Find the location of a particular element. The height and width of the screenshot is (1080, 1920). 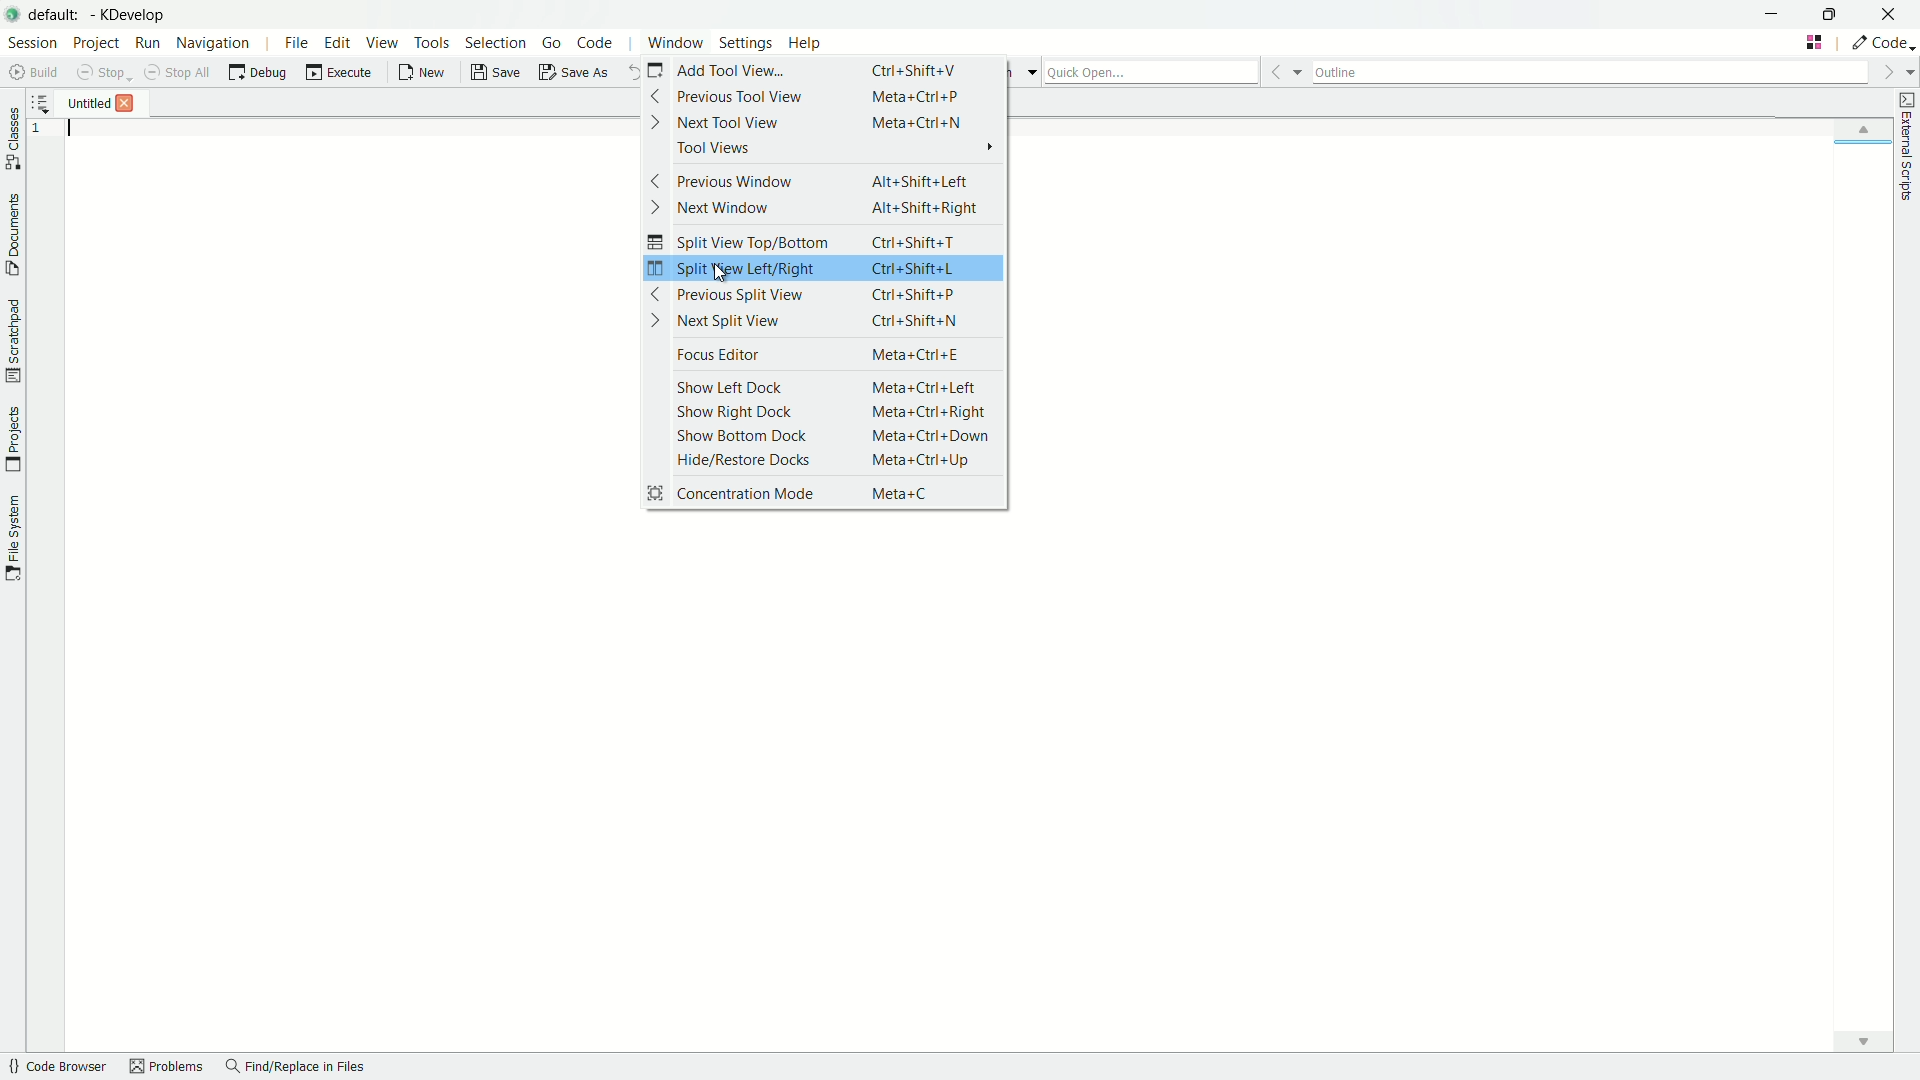

find/replace in files is located at coordinates (292, 1068).